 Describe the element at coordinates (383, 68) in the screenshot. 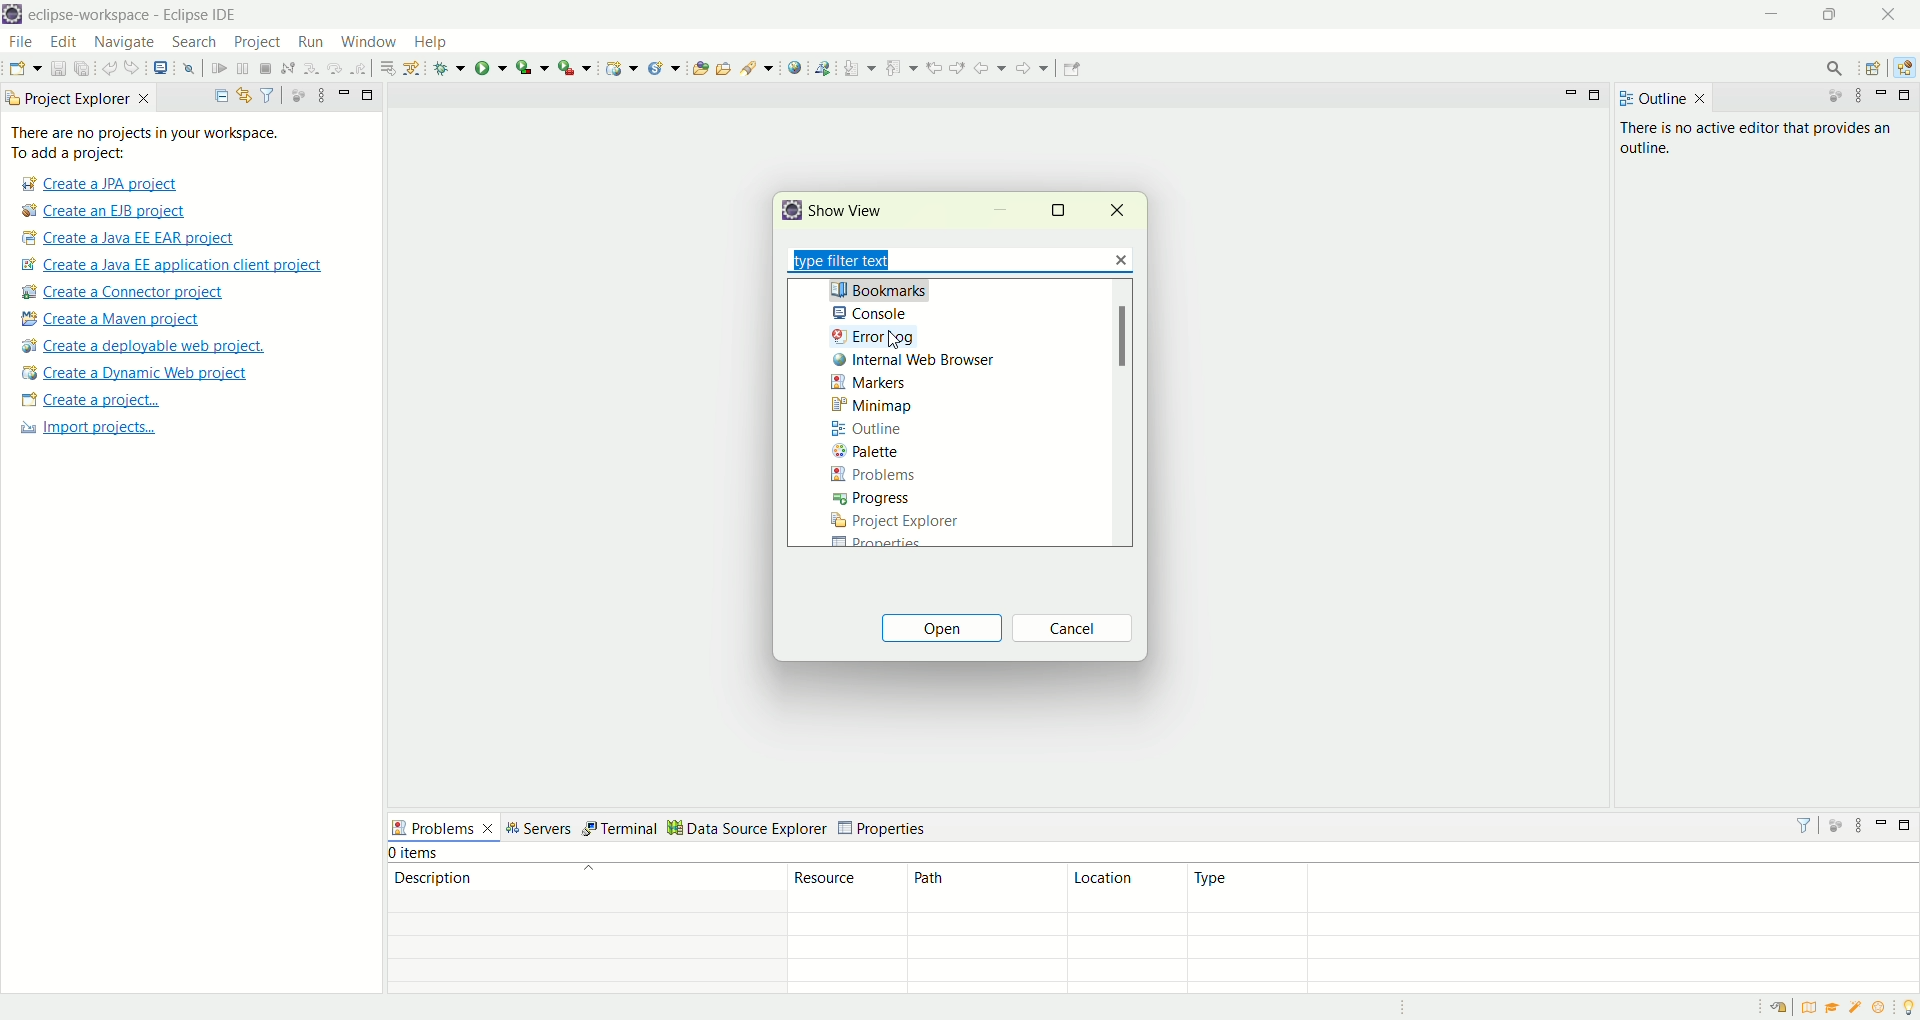

I see `drop to frame` at that location.